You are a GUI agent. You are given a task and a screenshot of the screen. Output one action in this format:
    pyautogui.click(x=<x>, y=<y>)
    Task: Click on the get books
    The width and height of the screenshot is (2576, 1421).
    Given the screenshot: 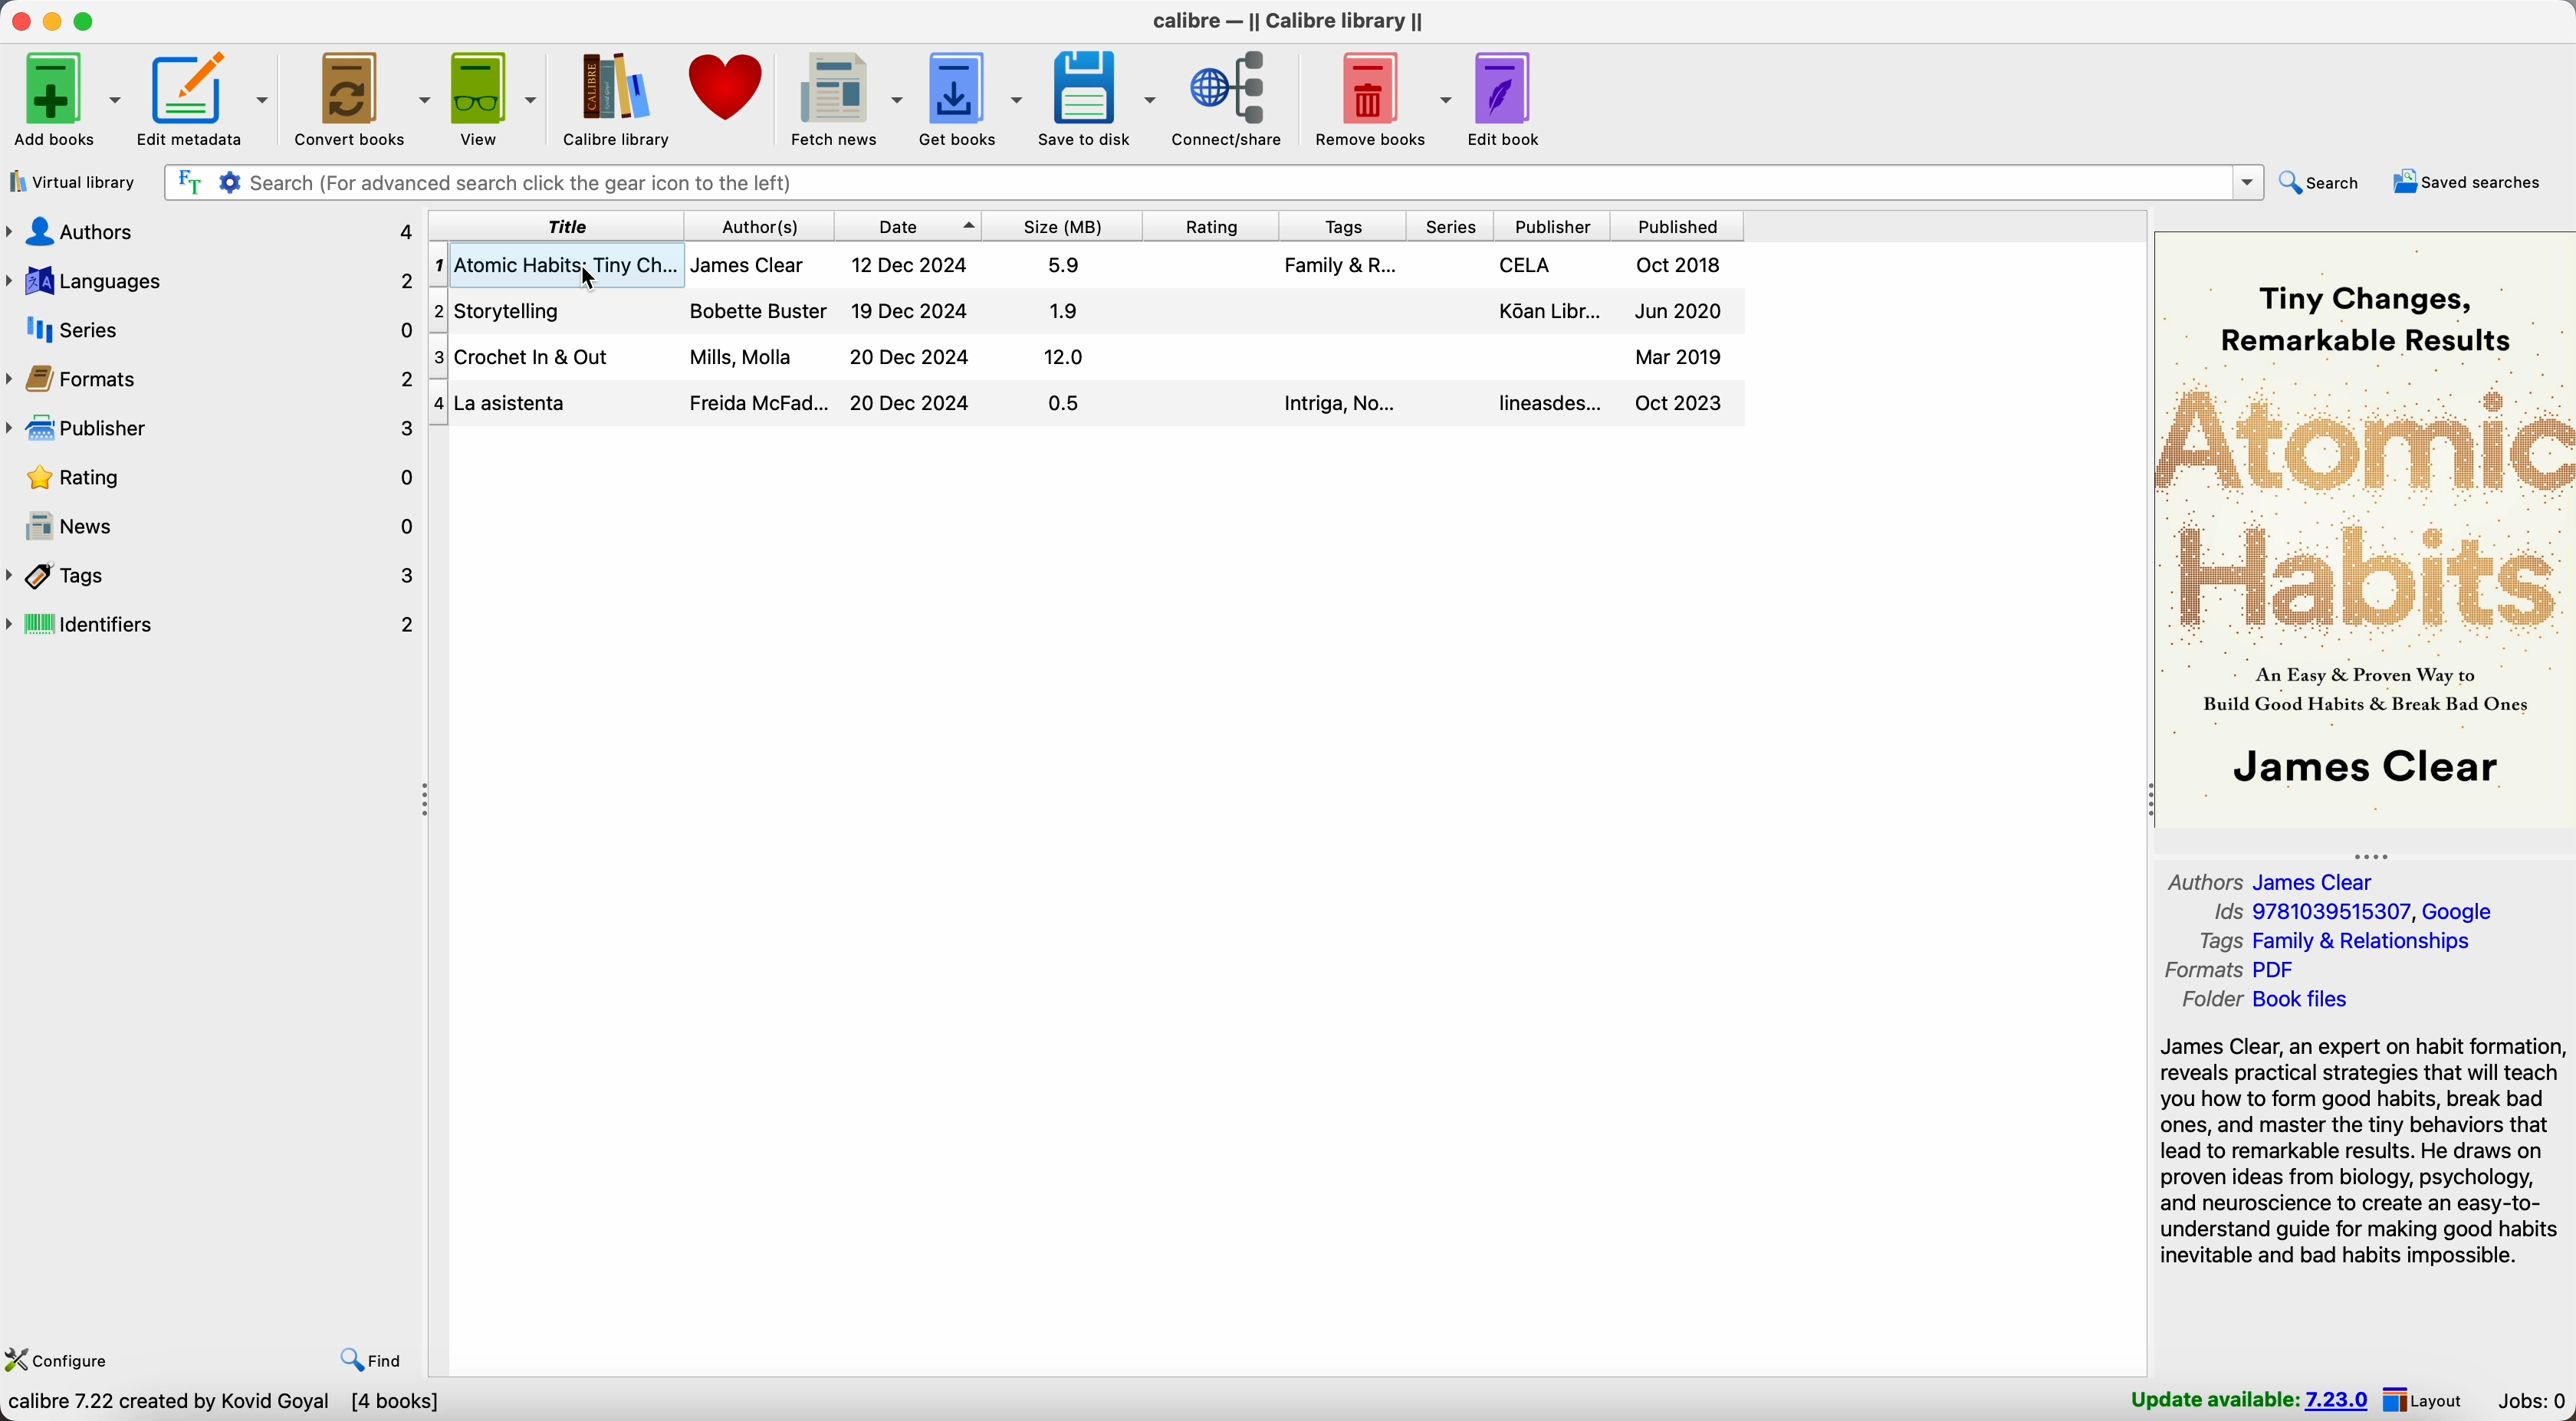 What is the action you would take?
    pyautogui.click(x=971, y=98)
    